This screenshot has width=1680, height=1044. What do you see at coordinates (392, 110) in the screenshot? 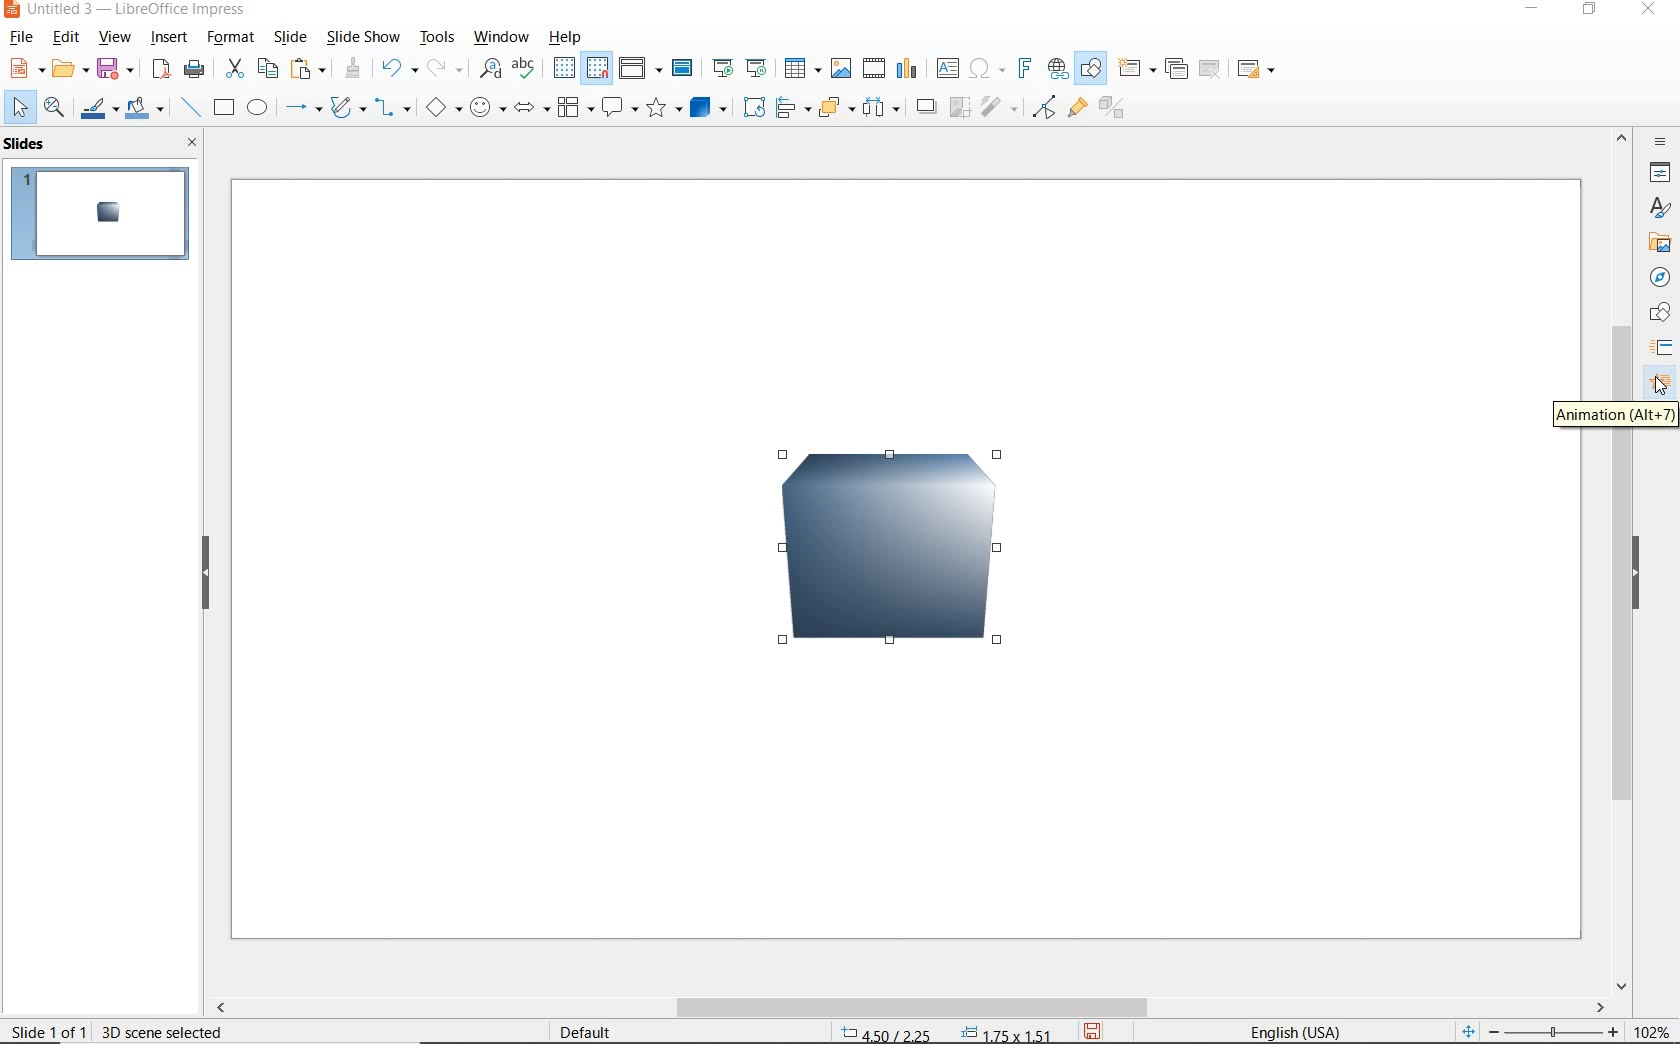
I see `connectors` at bounding box center [392, 110].